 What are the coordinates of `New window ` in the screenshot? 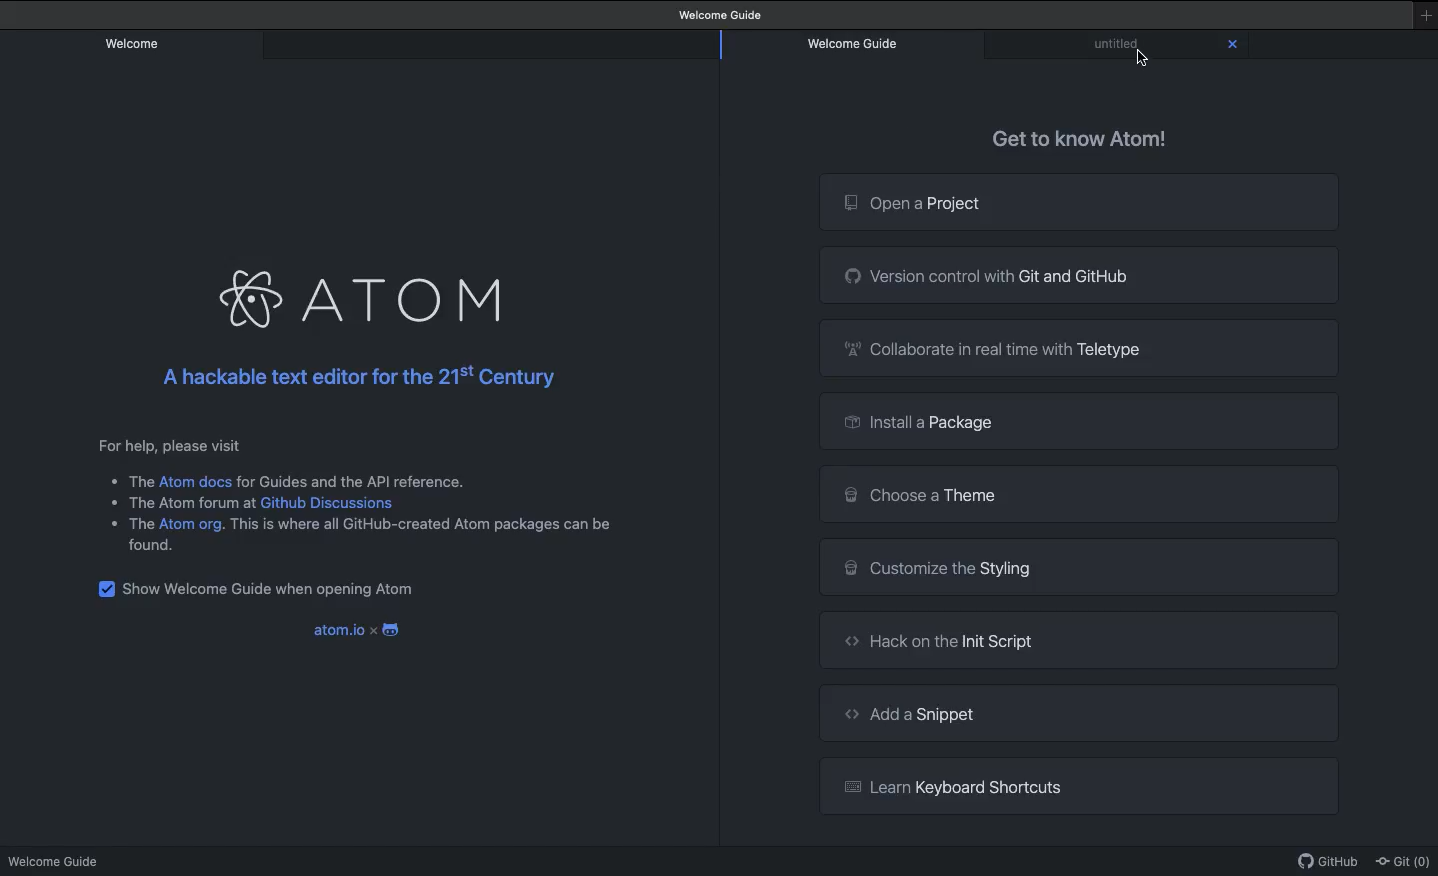 It's located at (1425, 16).